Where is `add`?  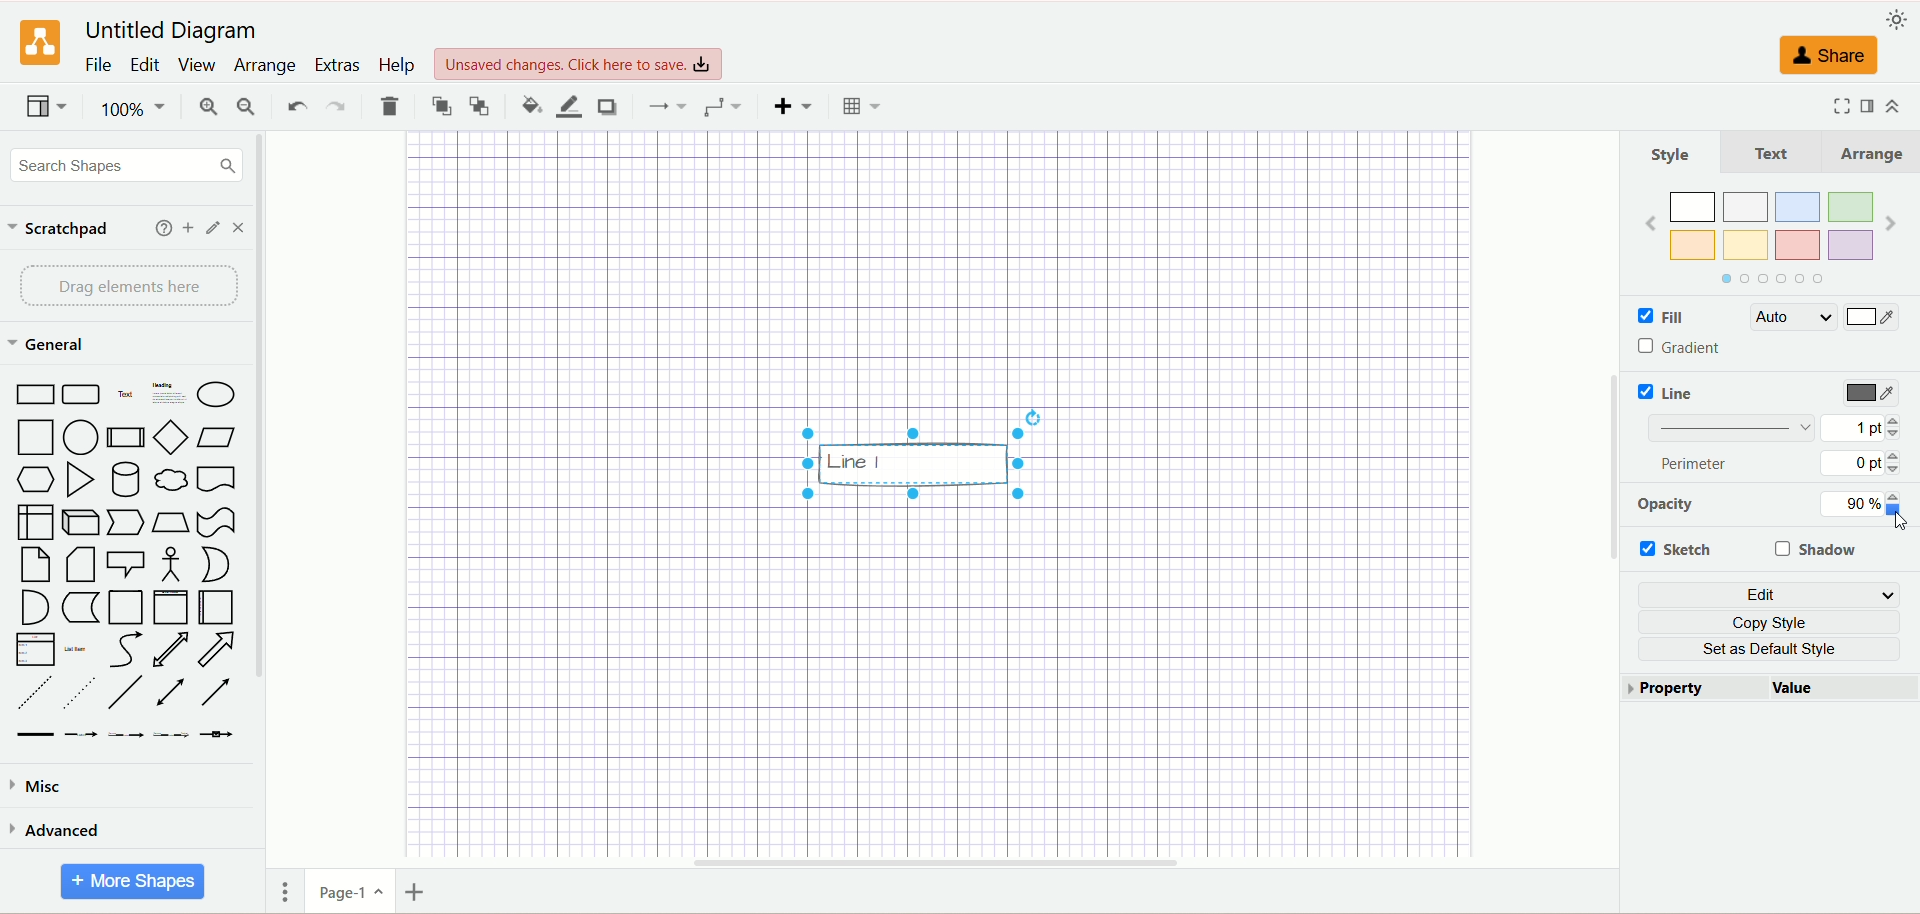 add is located at coordinates (159, 228).